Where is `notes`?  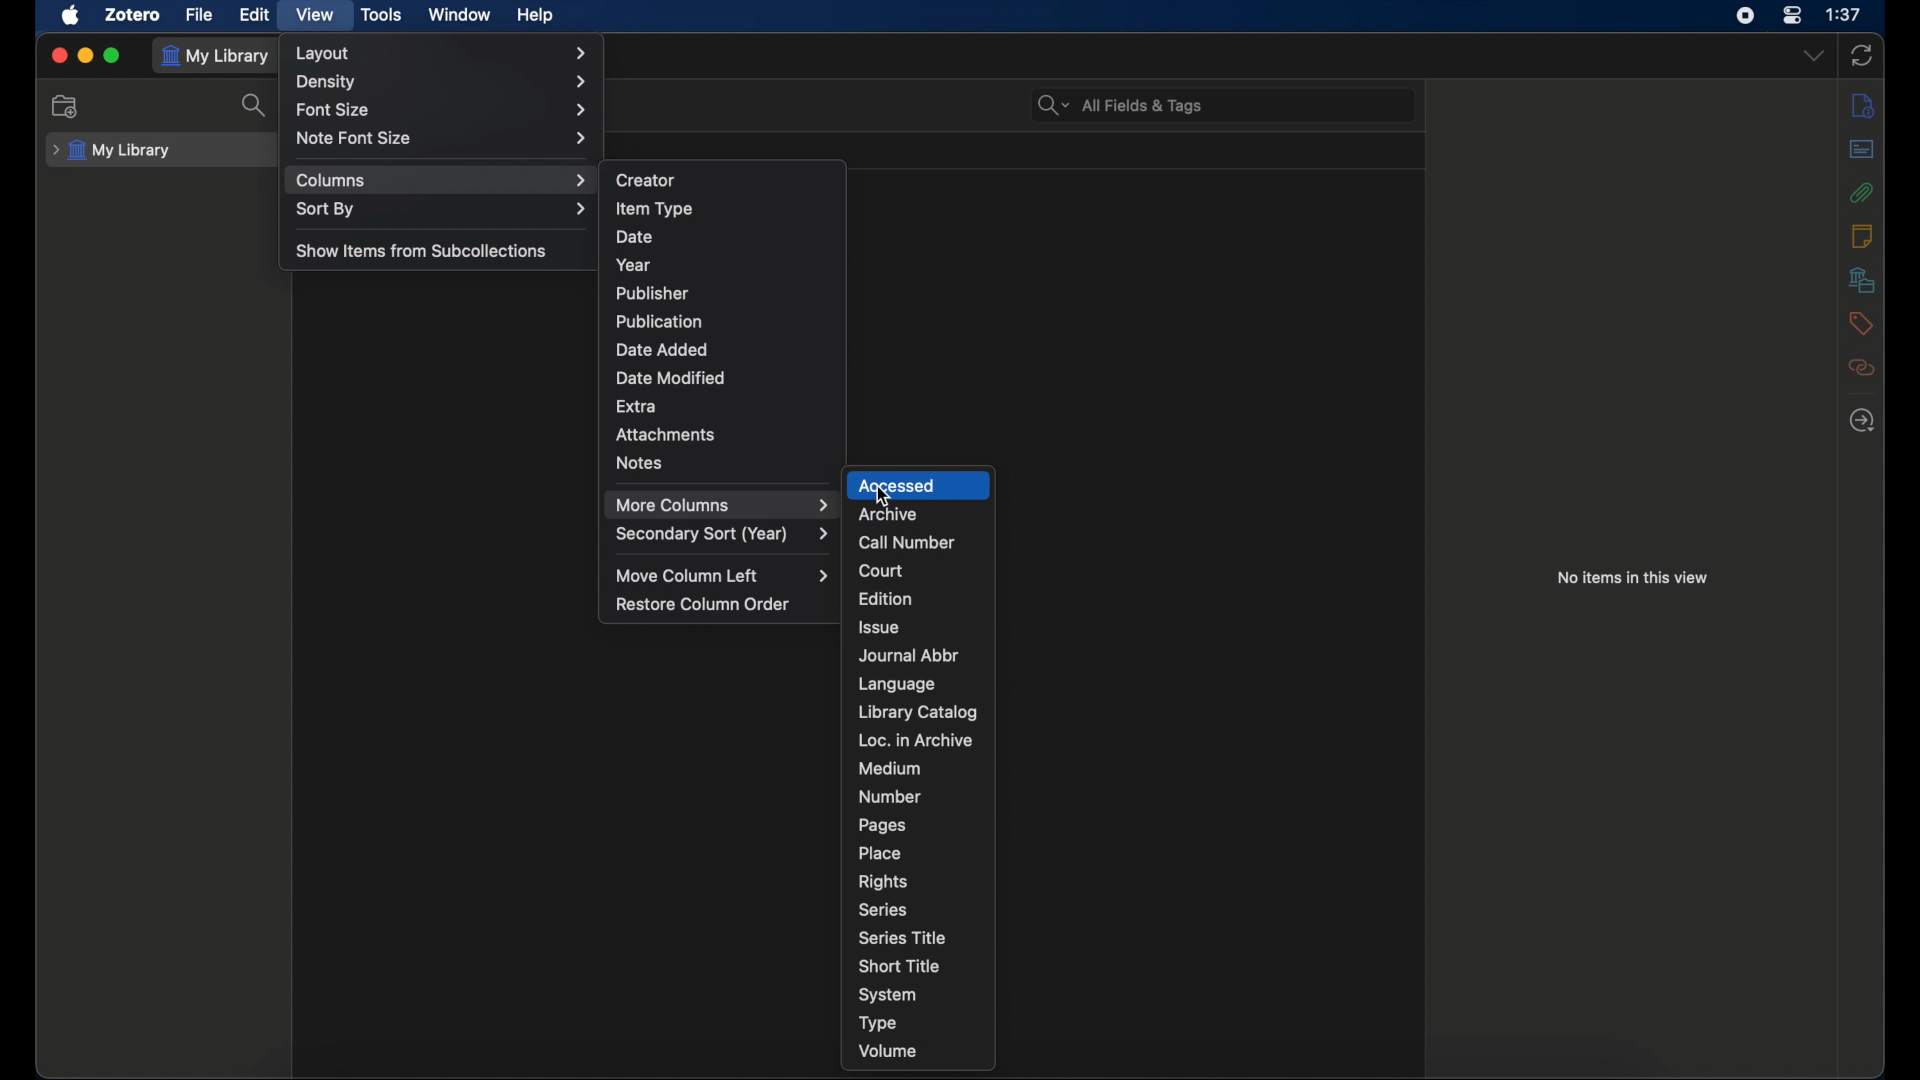
notes is located at coordinates (640, 463).